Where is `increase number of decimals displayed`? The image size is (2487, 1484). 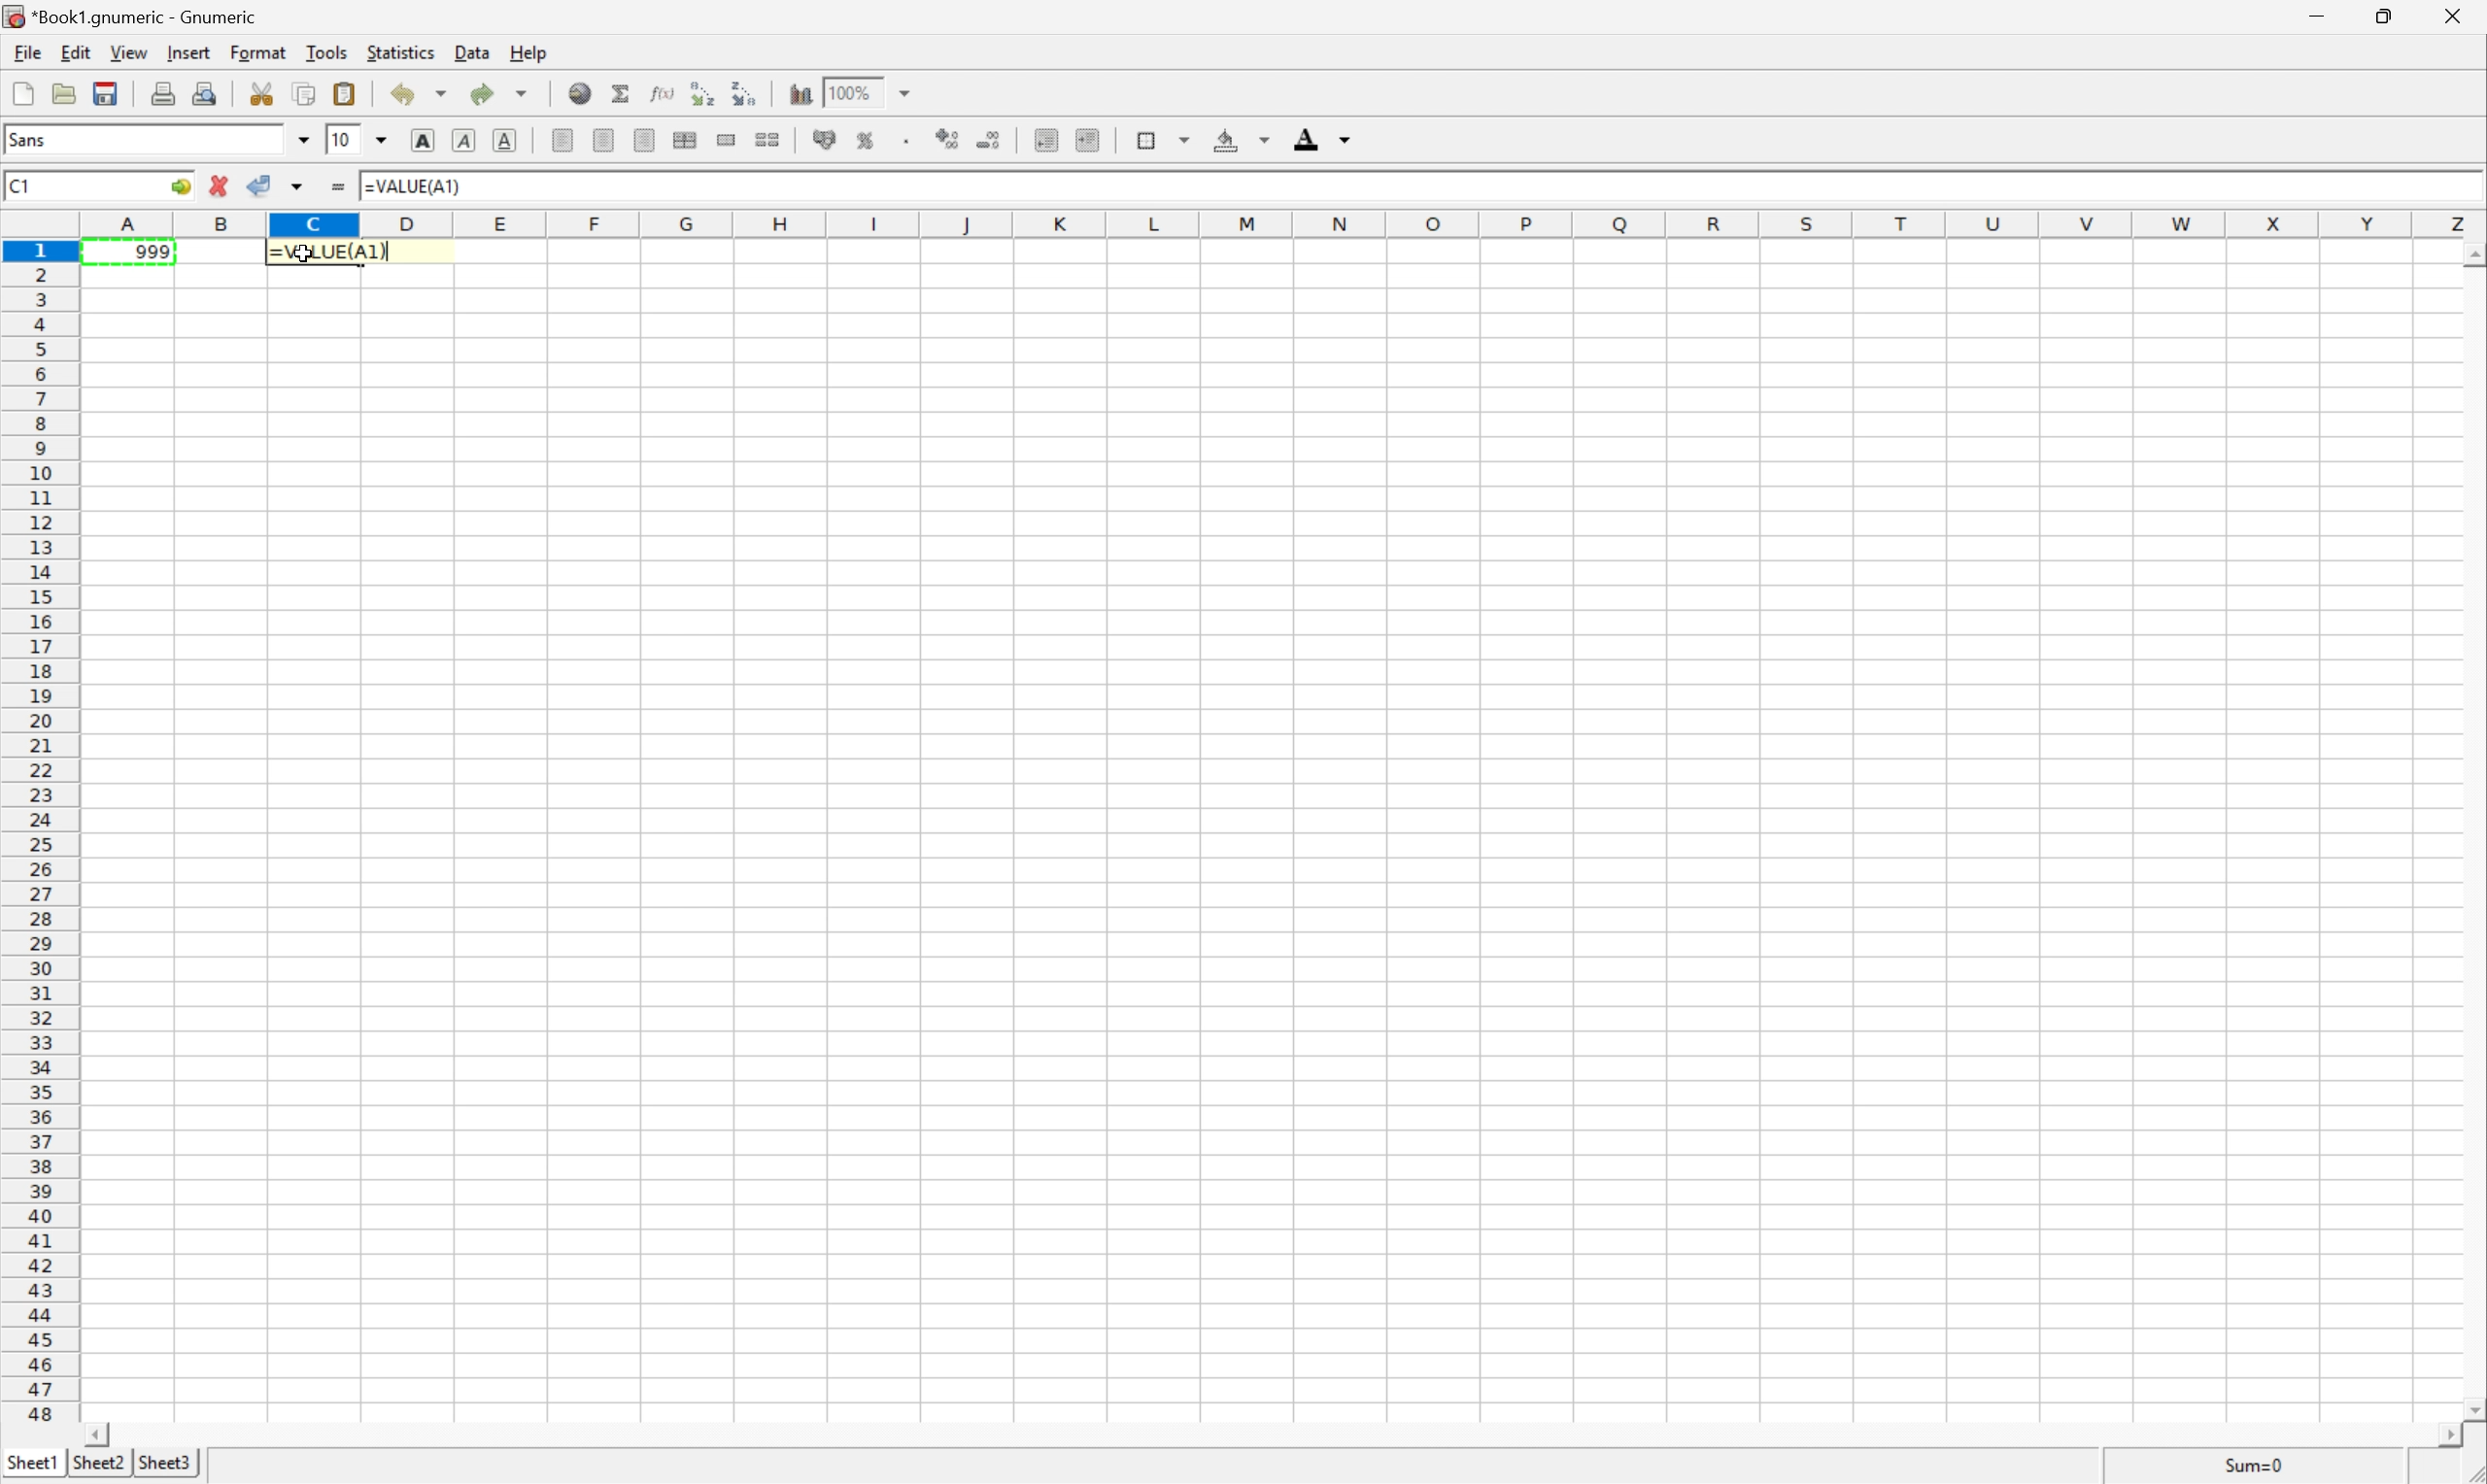 increase number of decimals displayed is located at coordinates (947, 138).